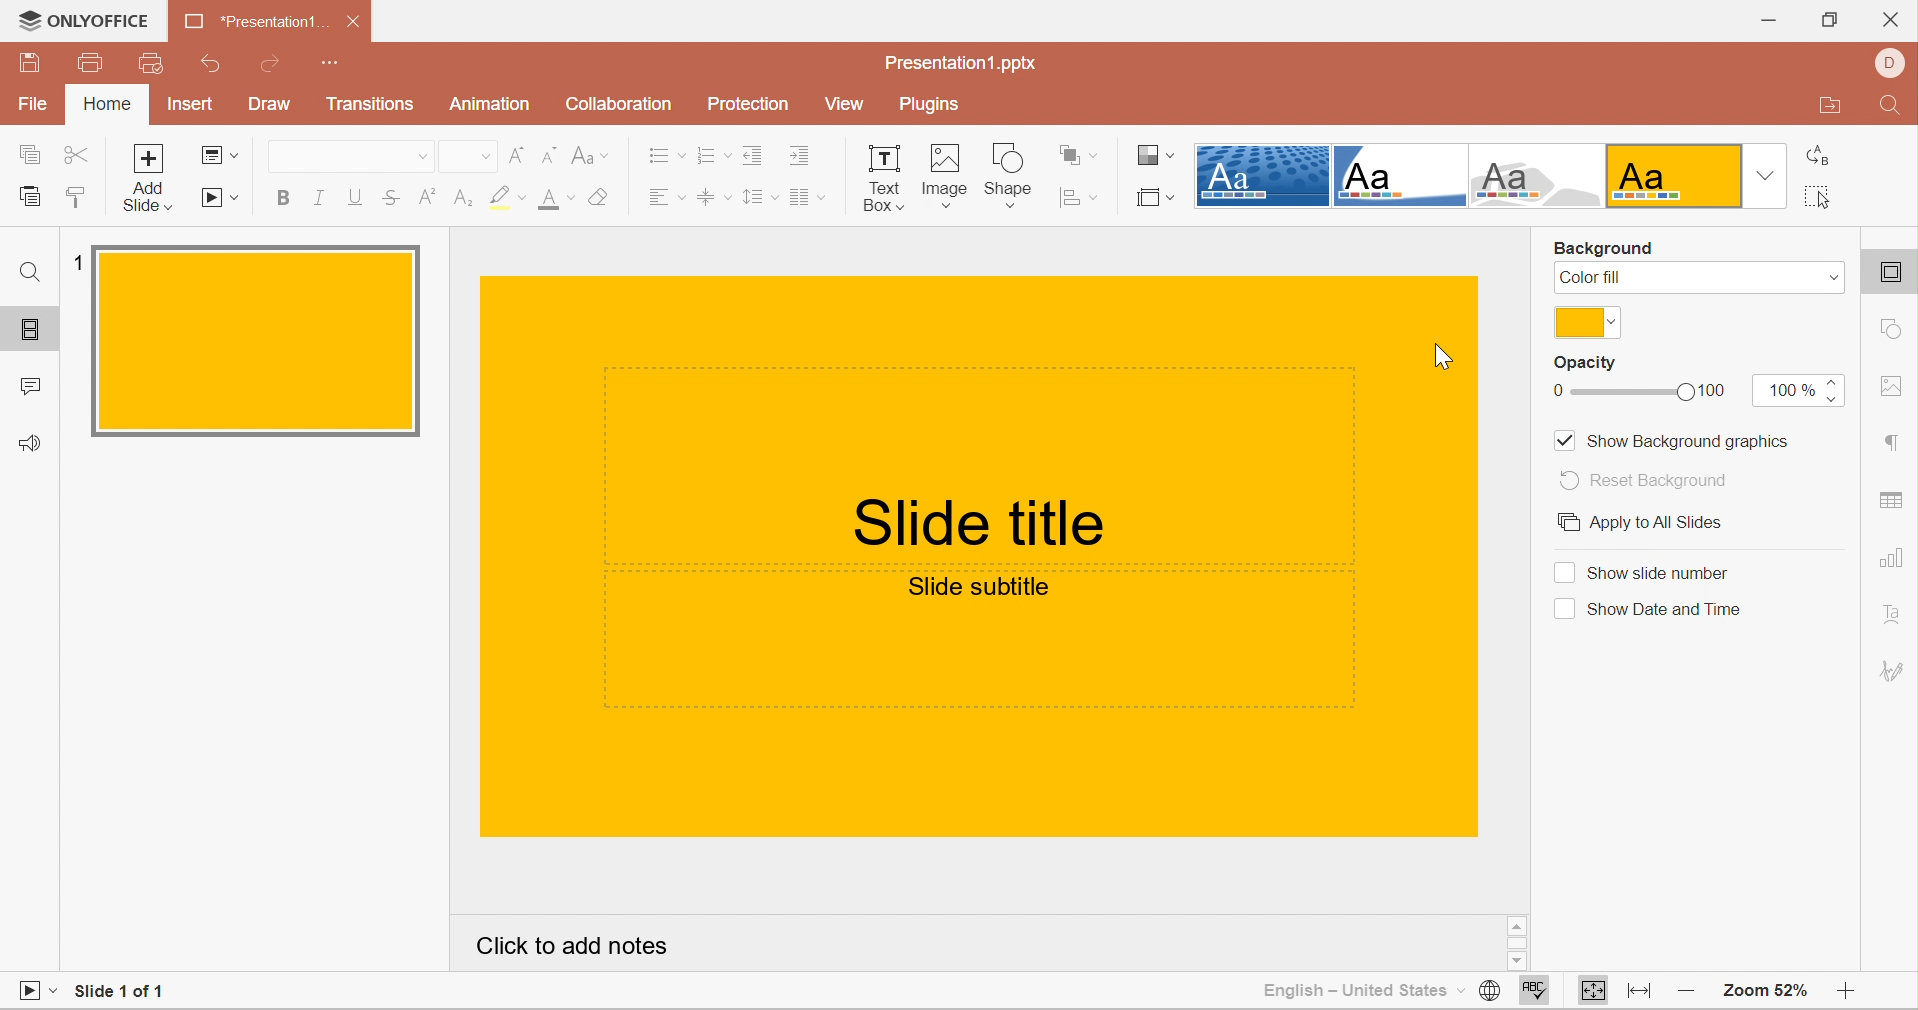 This screenshot has width=1918, height=1010. I want to click on Office theme, so click(1675, 177).